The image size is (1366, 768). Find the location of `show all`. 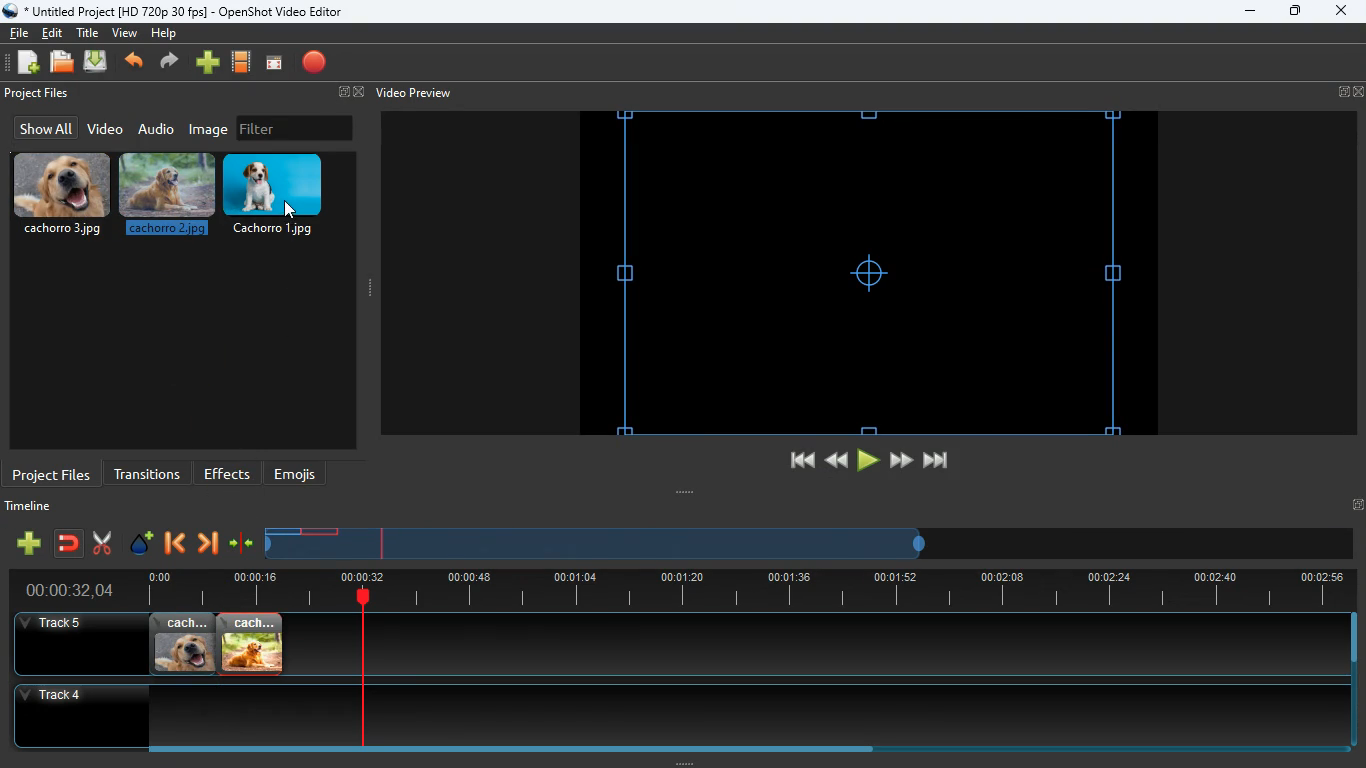

show all is located at coordinates (43, 128).